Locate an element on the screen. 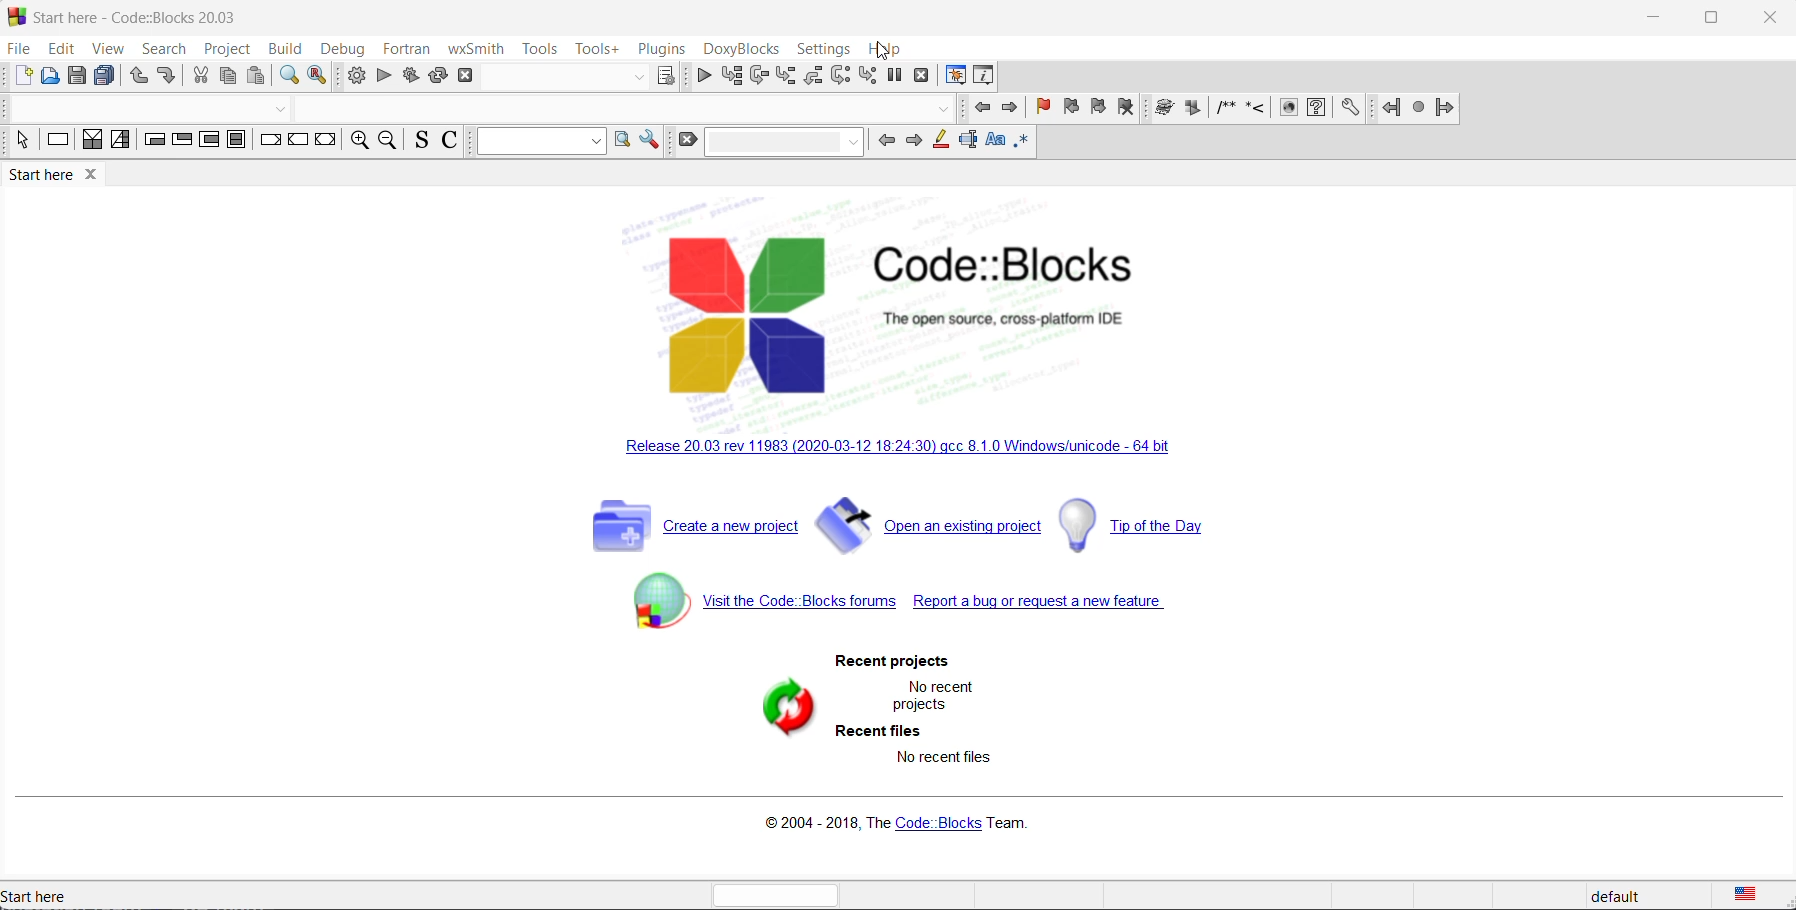 The width and height of the screenshot is (1796, 910). edit is located at coordinates (61, 47).